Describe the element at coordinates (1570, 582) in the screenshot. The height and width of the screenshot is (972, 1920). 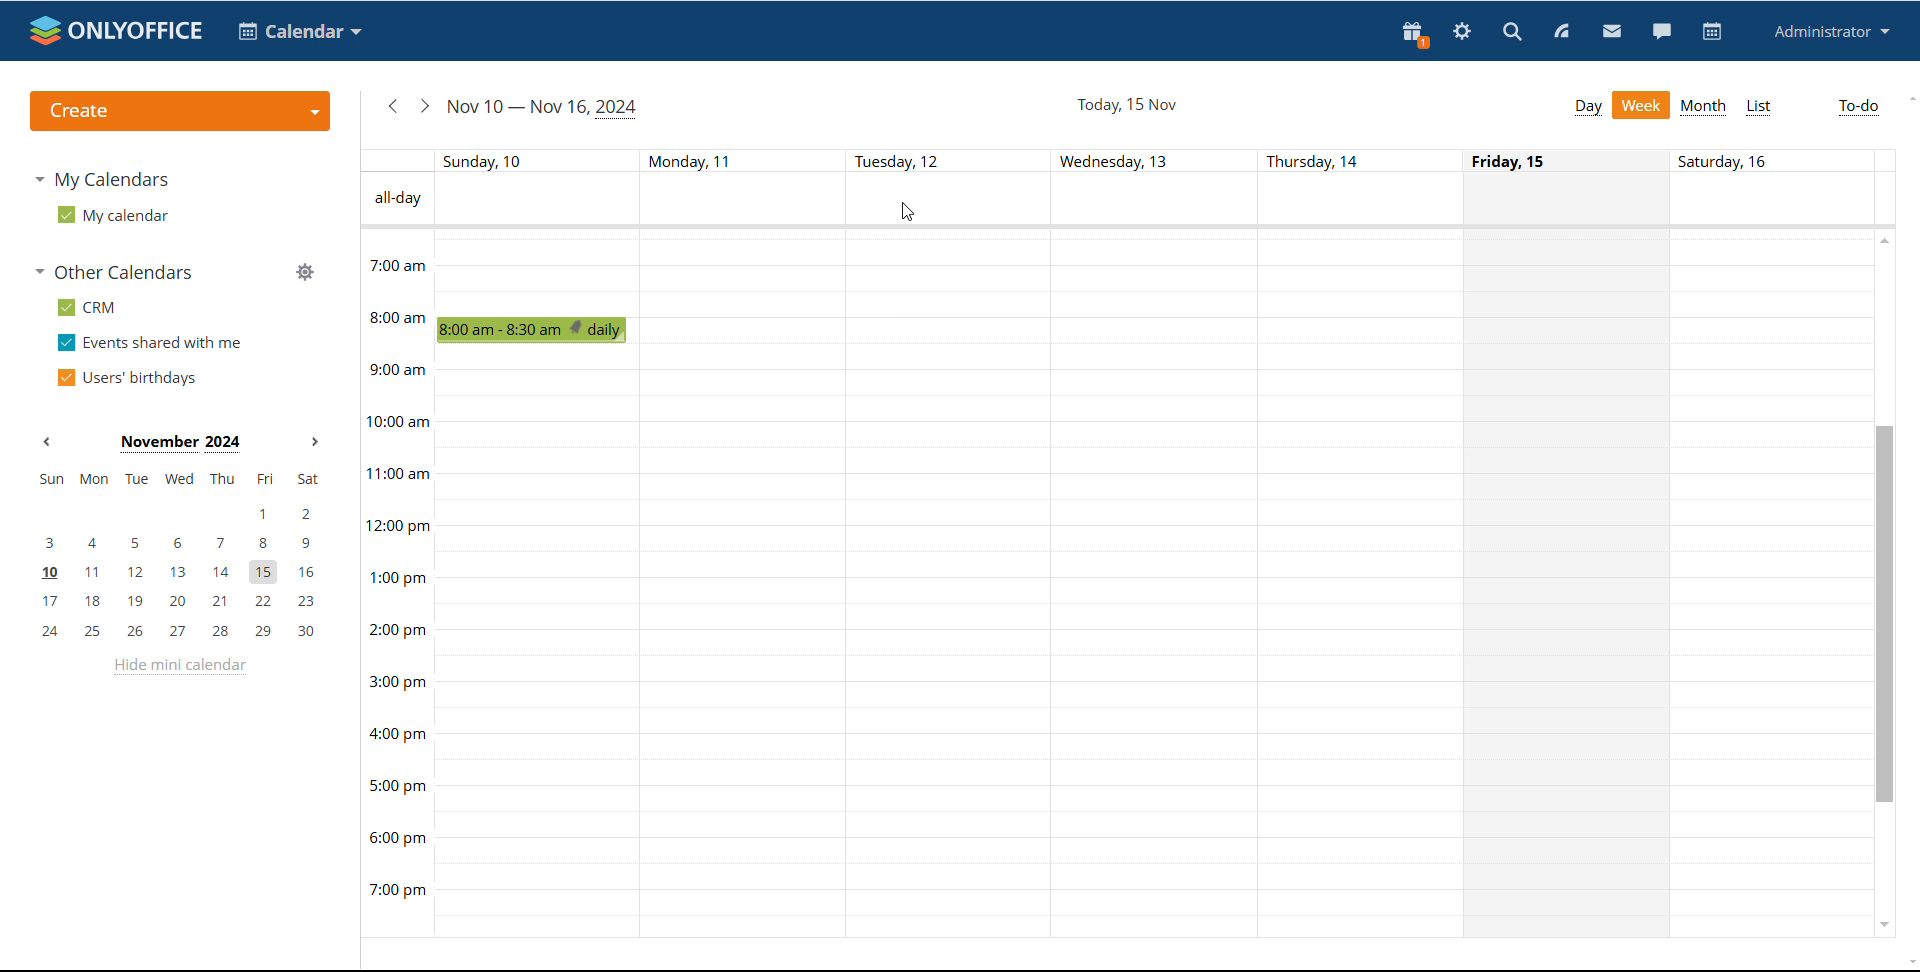
I see `schedule for individual day` at that location.